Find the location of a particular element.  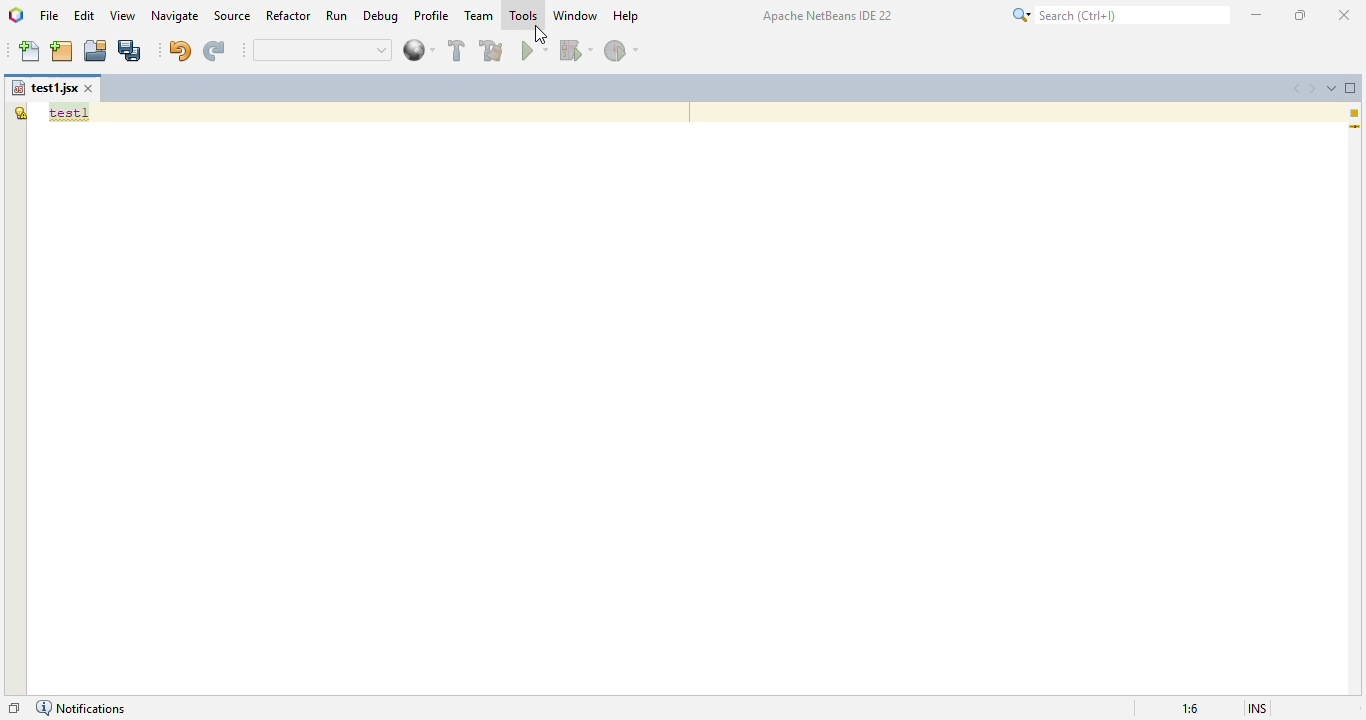

the global variable "test1" is not declared. is located at coordinates (20, 112).